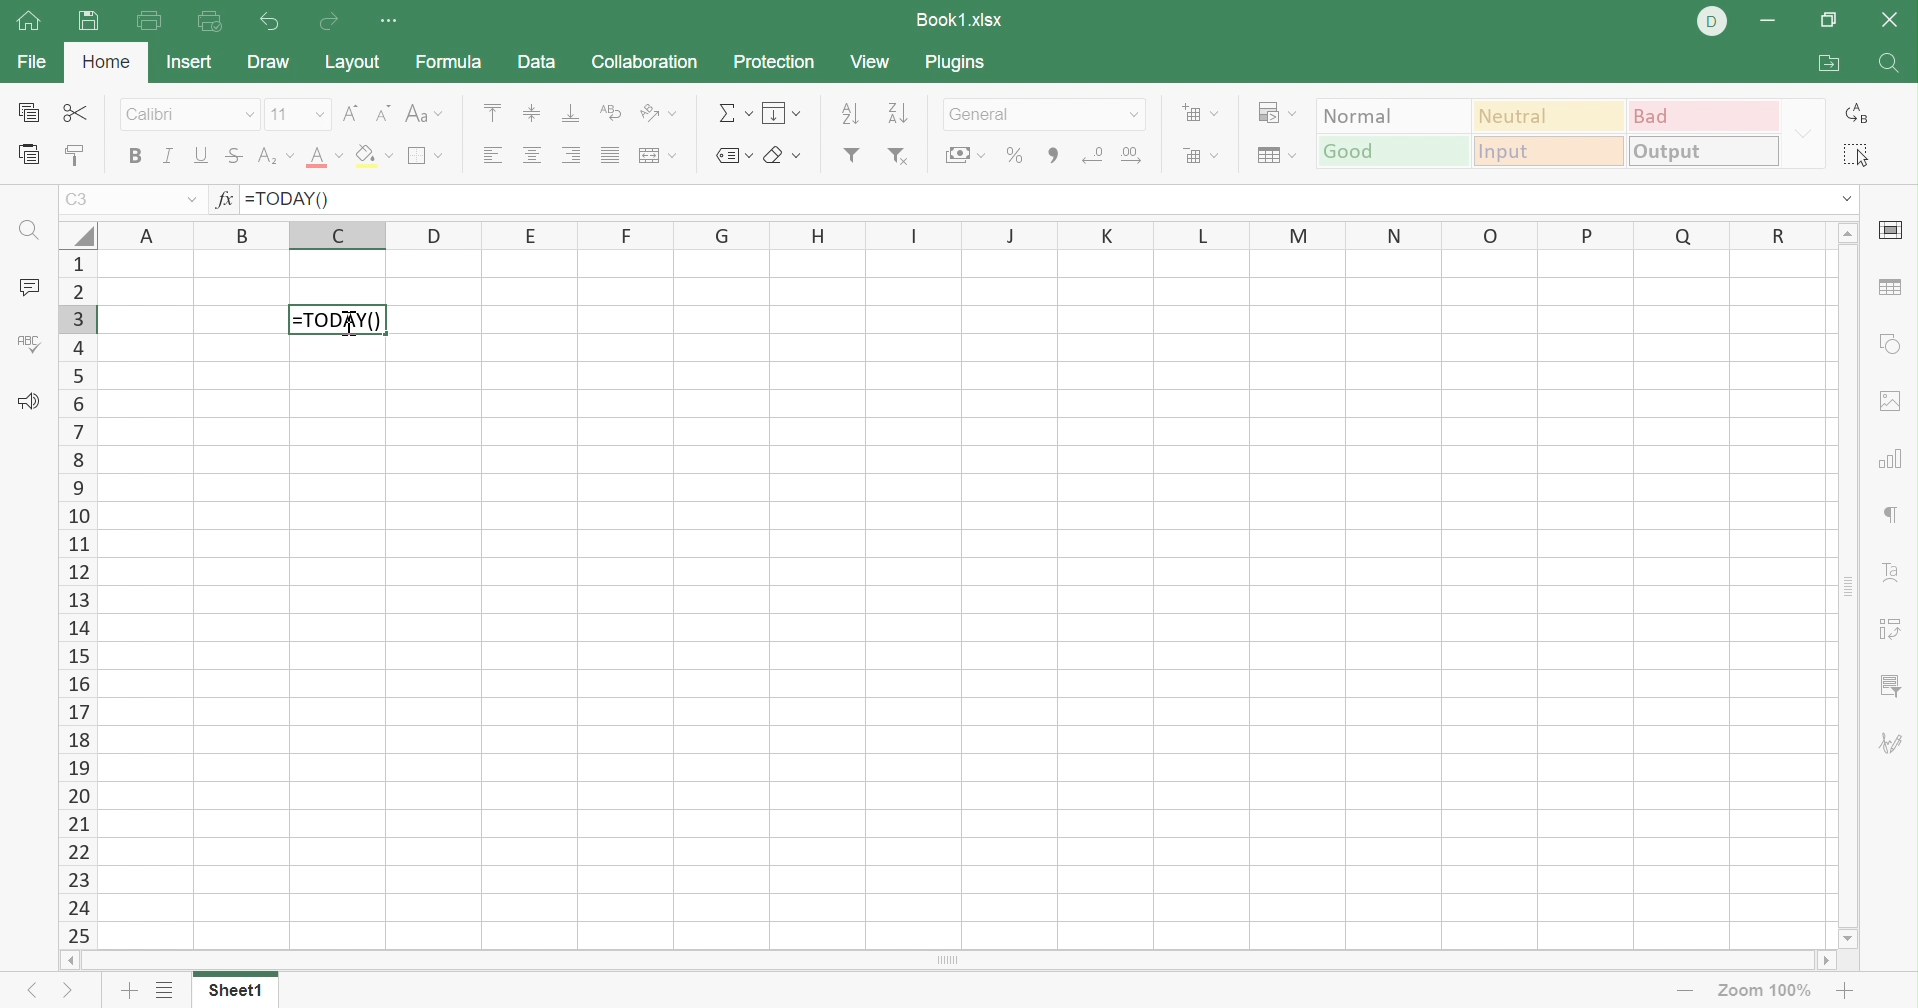 Image resolution: width=1918 pixels, height=1008 pixels. What do you see at coordinates (189, 197) in the screenshot?
I see `Drop Down` at bounding box center [189, 197].